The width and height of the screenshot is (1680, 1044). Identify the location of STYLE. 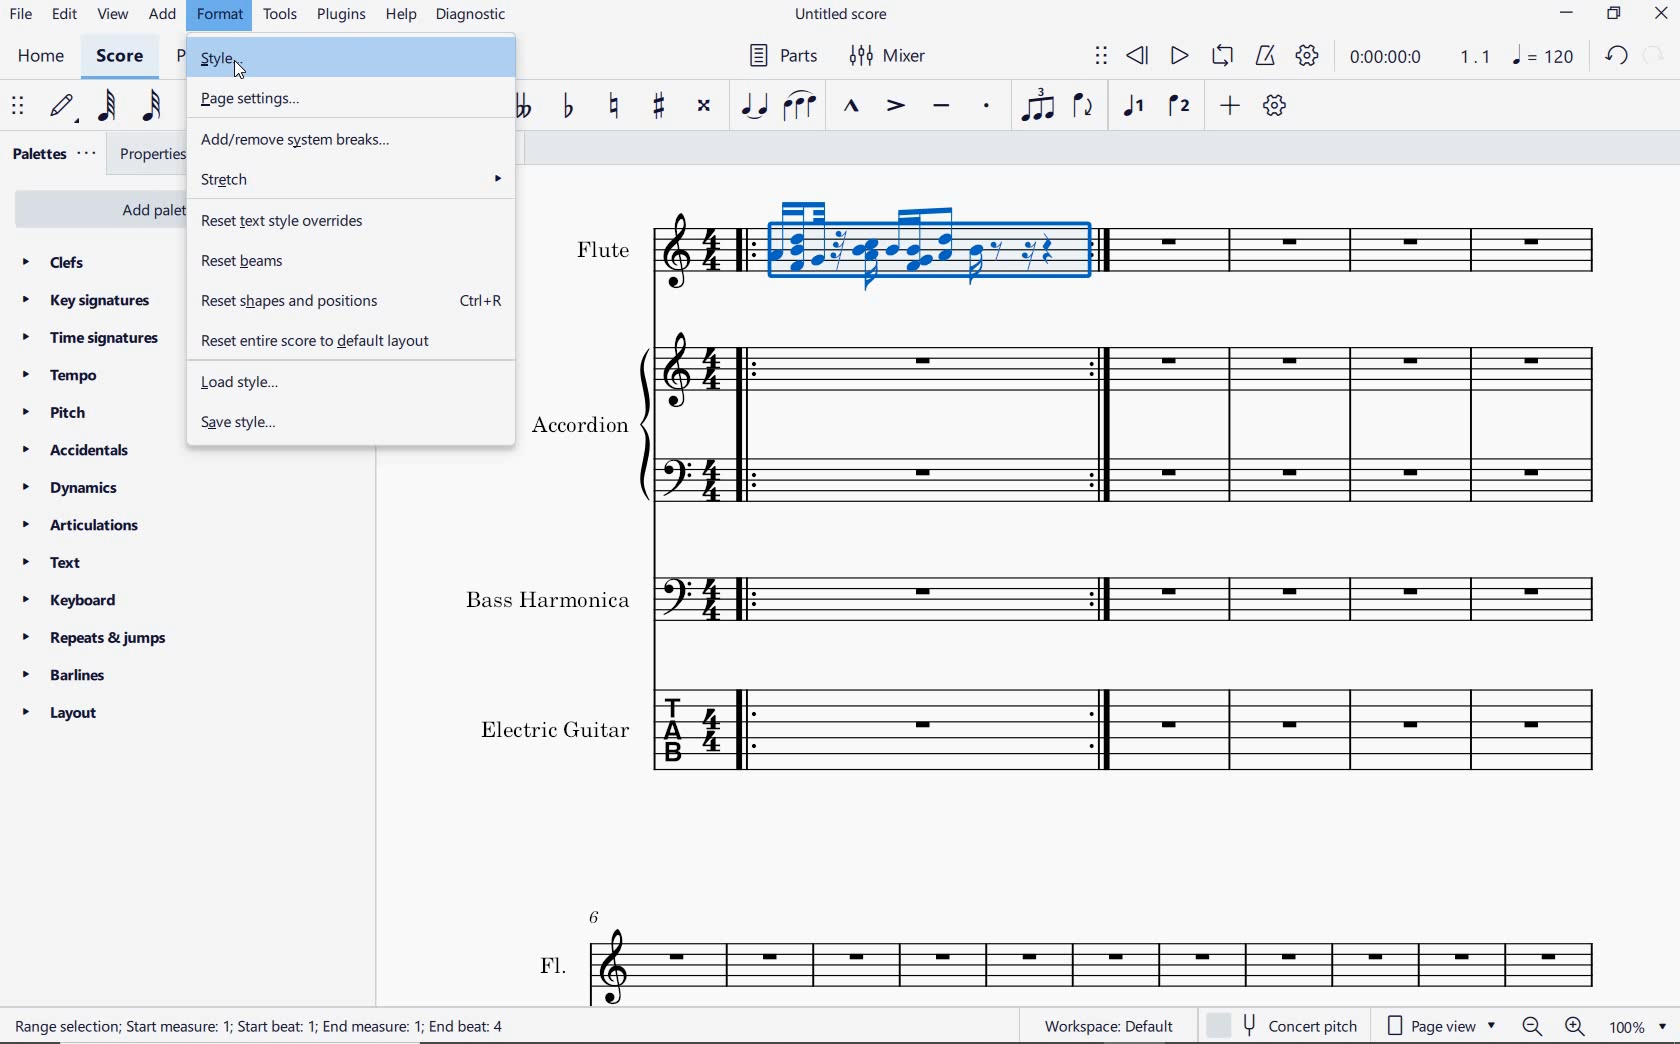
(353, 59).